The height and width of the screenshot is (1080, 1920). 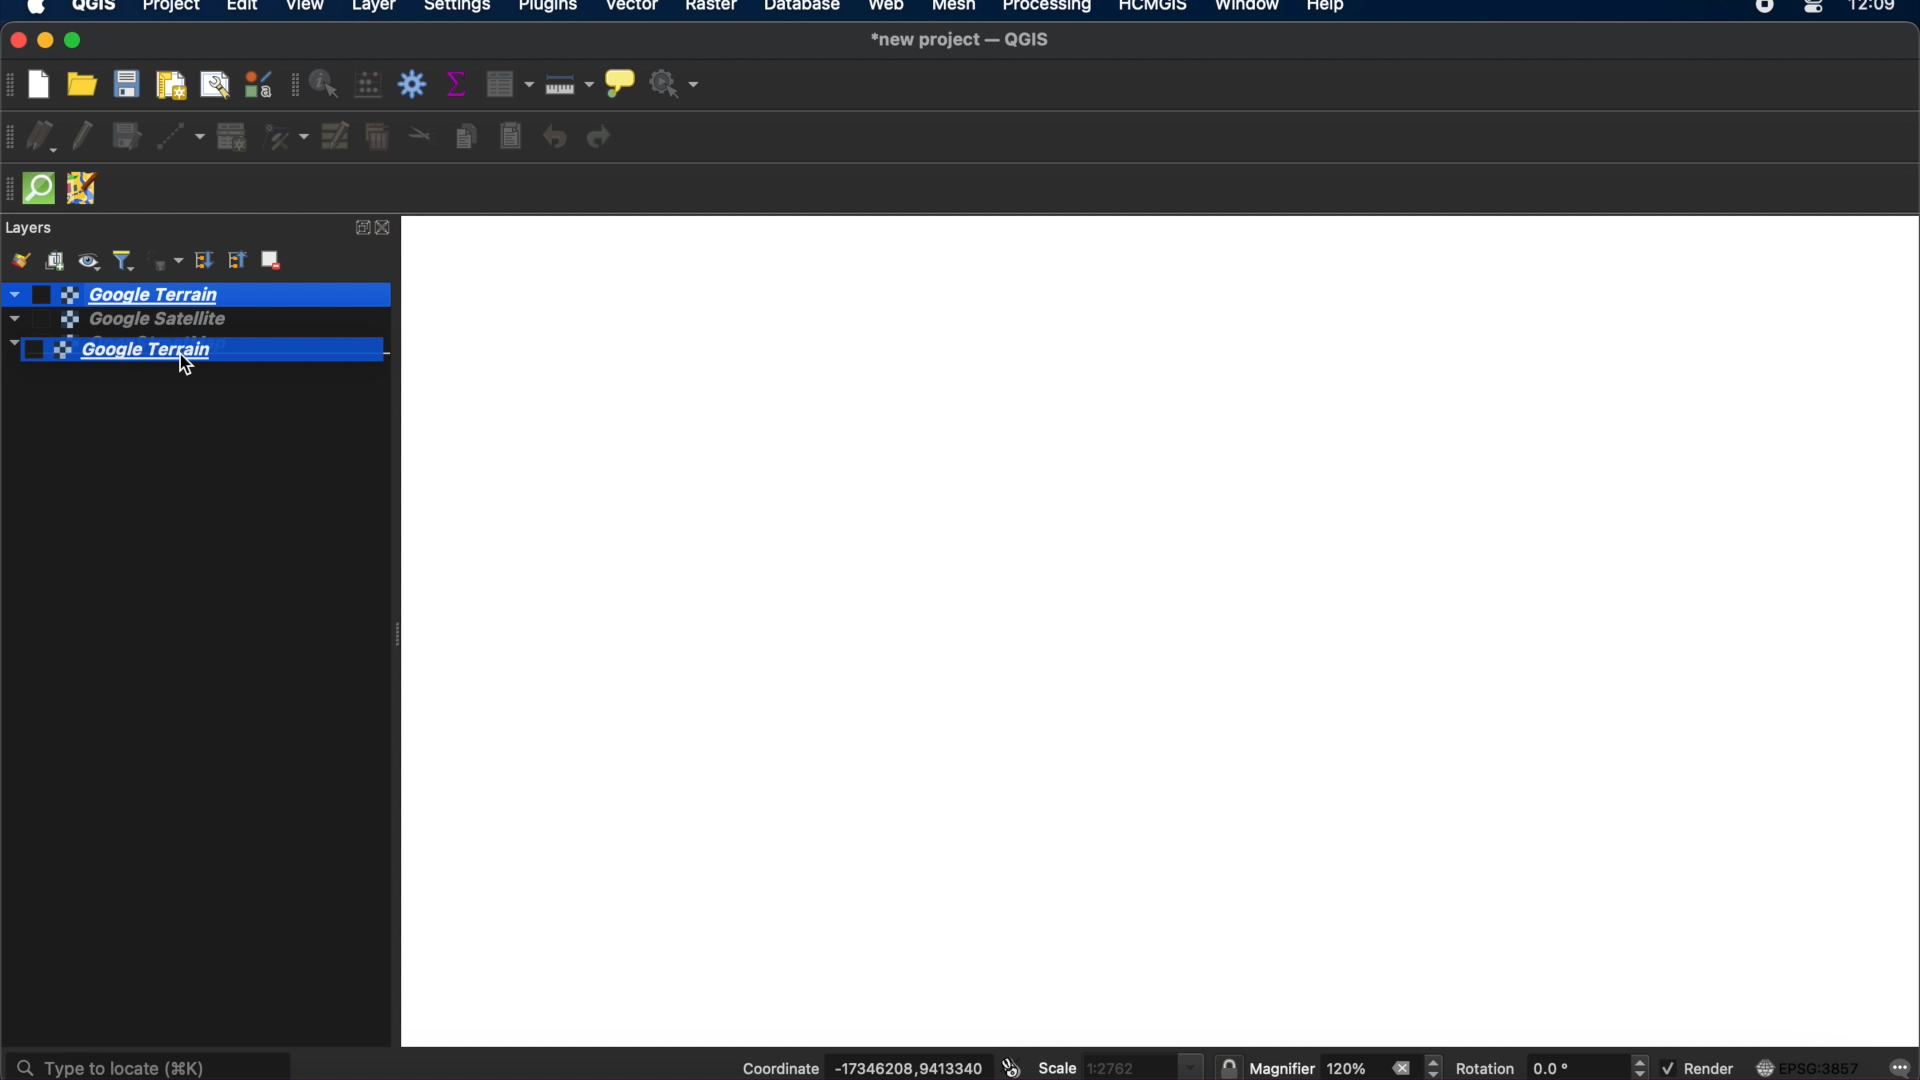 What do you see at coordinates (83, 138) in the screenshot?
I see `toggle editing` at bounding box center [83, 138].